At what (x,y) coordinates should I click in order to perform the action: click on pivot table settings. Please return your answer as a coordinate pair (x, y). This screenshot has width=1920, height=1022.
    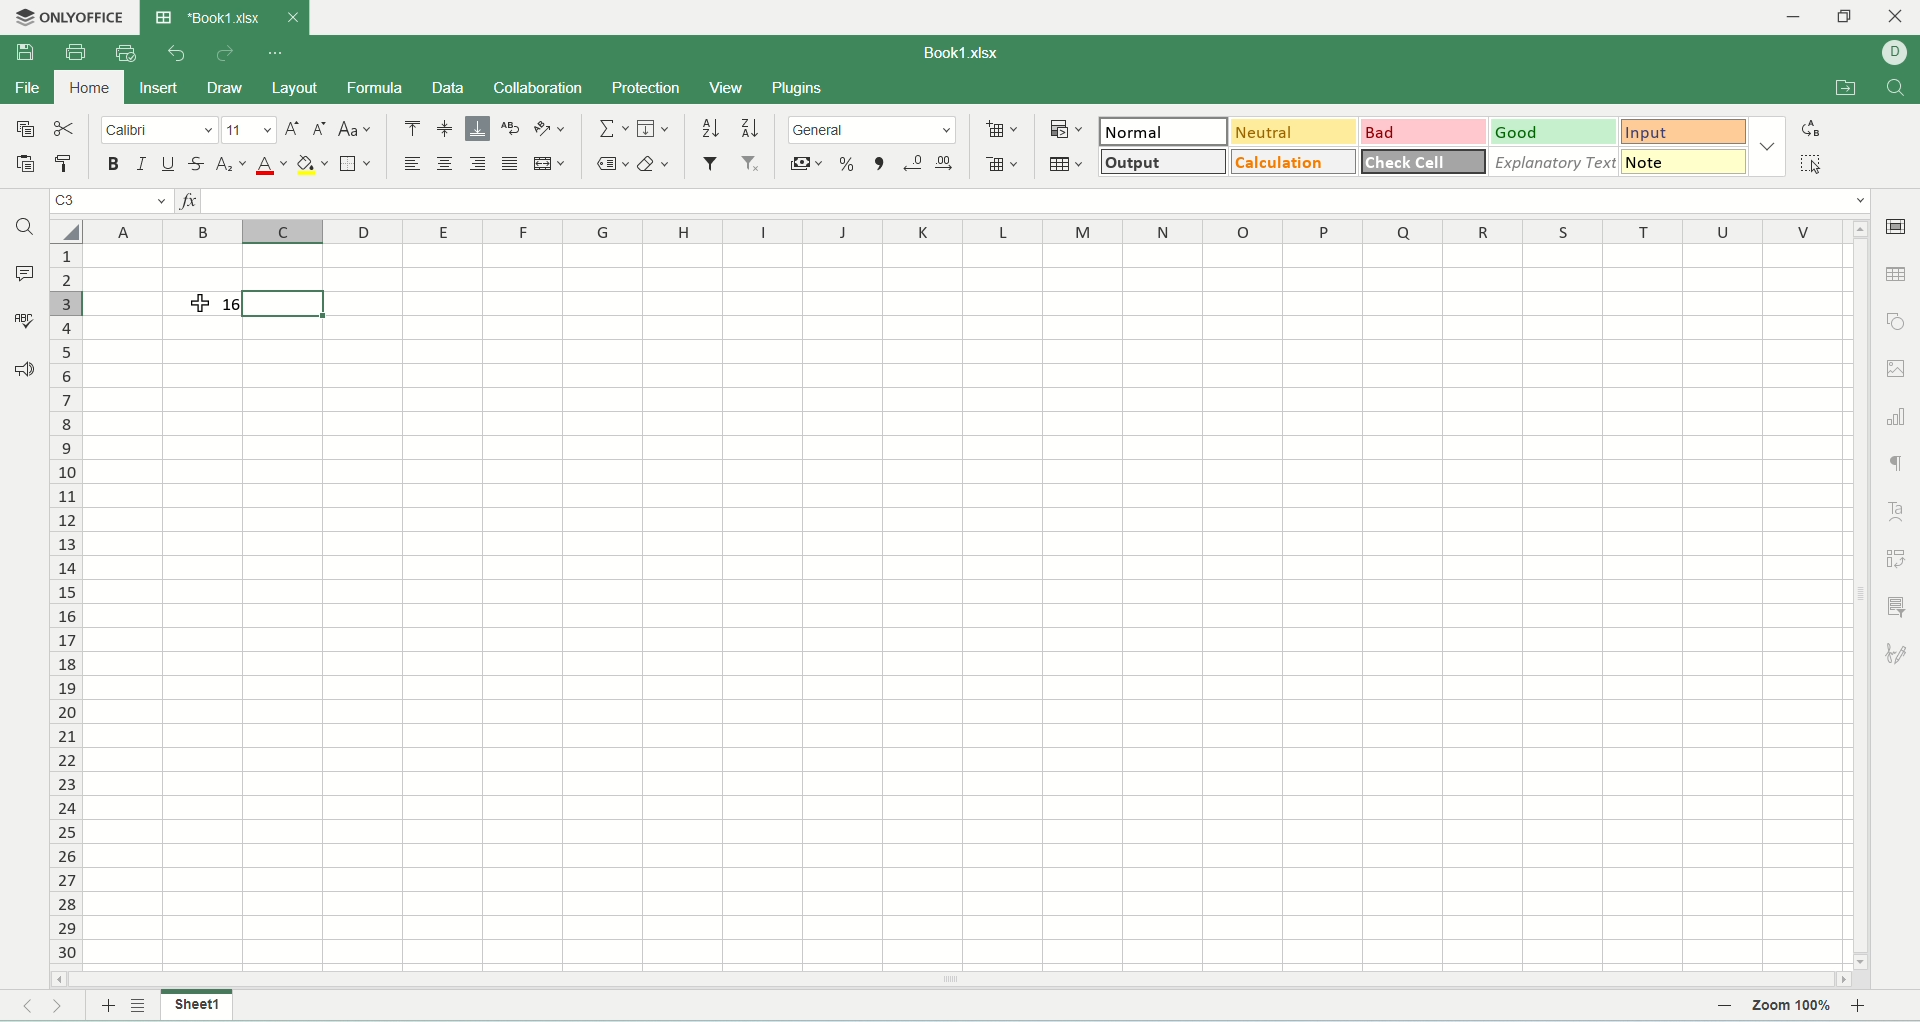
    Looking at the image, I should click on (1898, 558).